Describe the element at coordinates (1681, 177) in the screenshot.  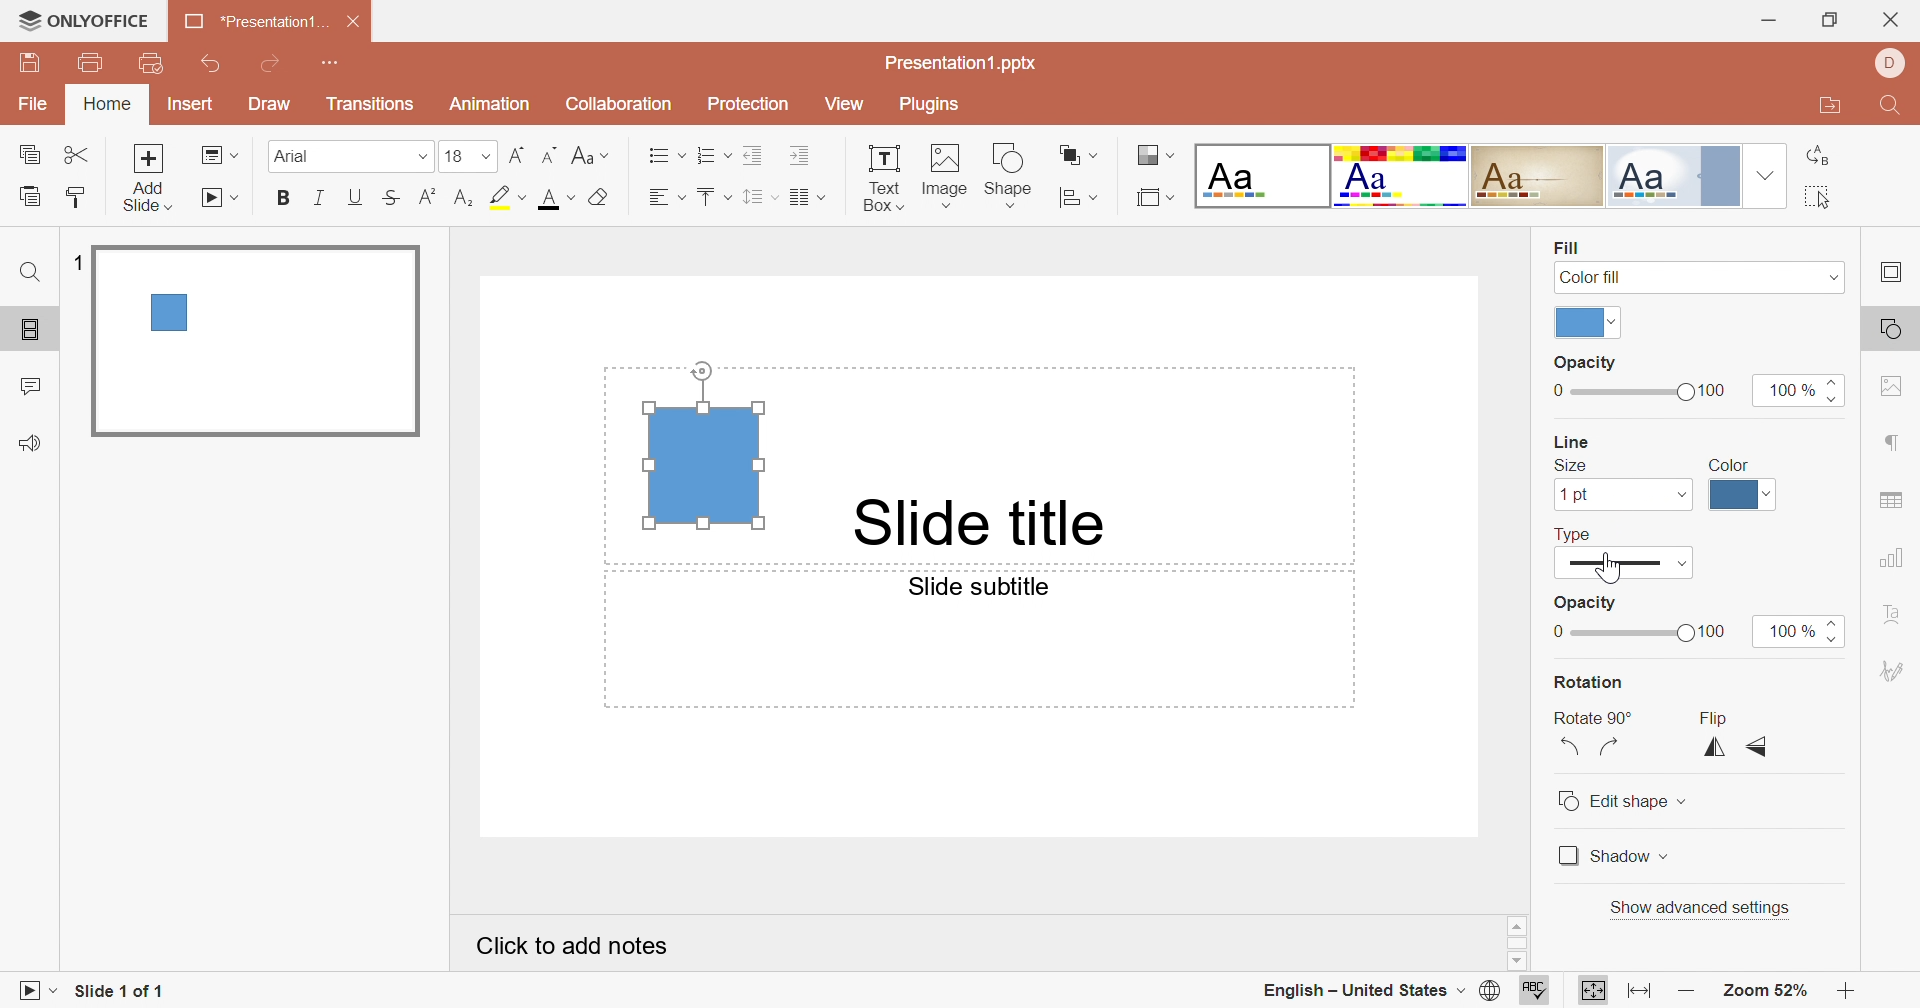
I see `Official` at that location.